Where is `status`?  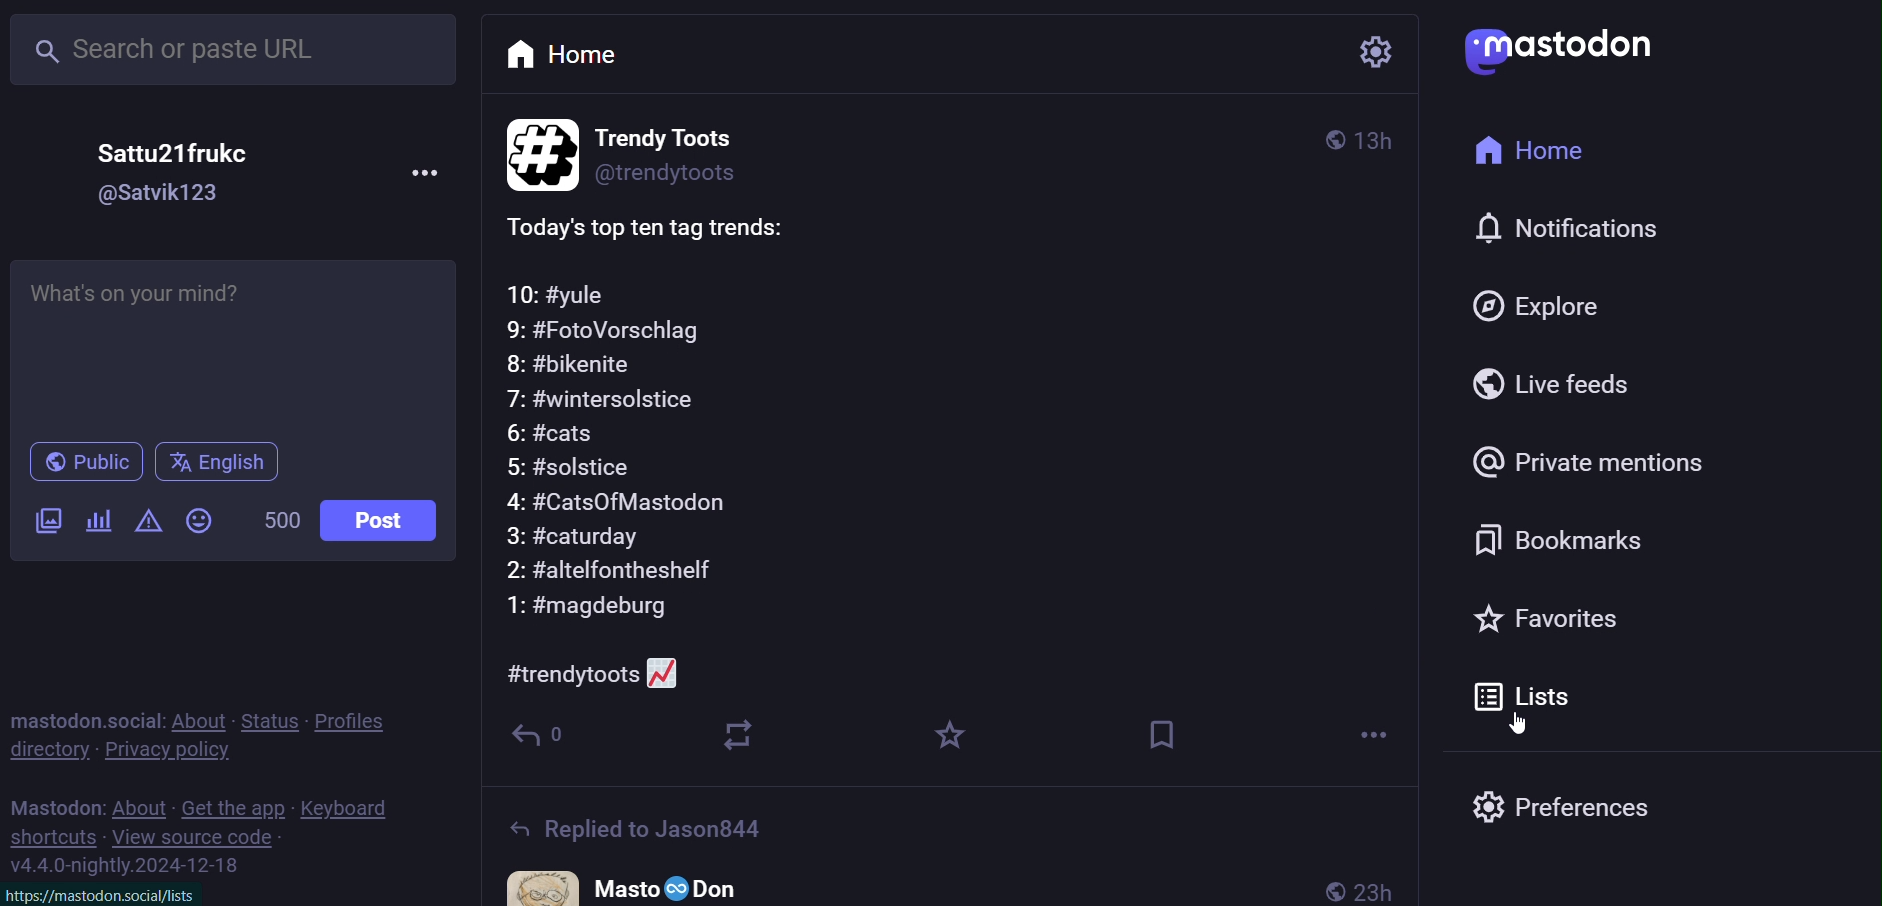 status is located at coordinates (269, 718).